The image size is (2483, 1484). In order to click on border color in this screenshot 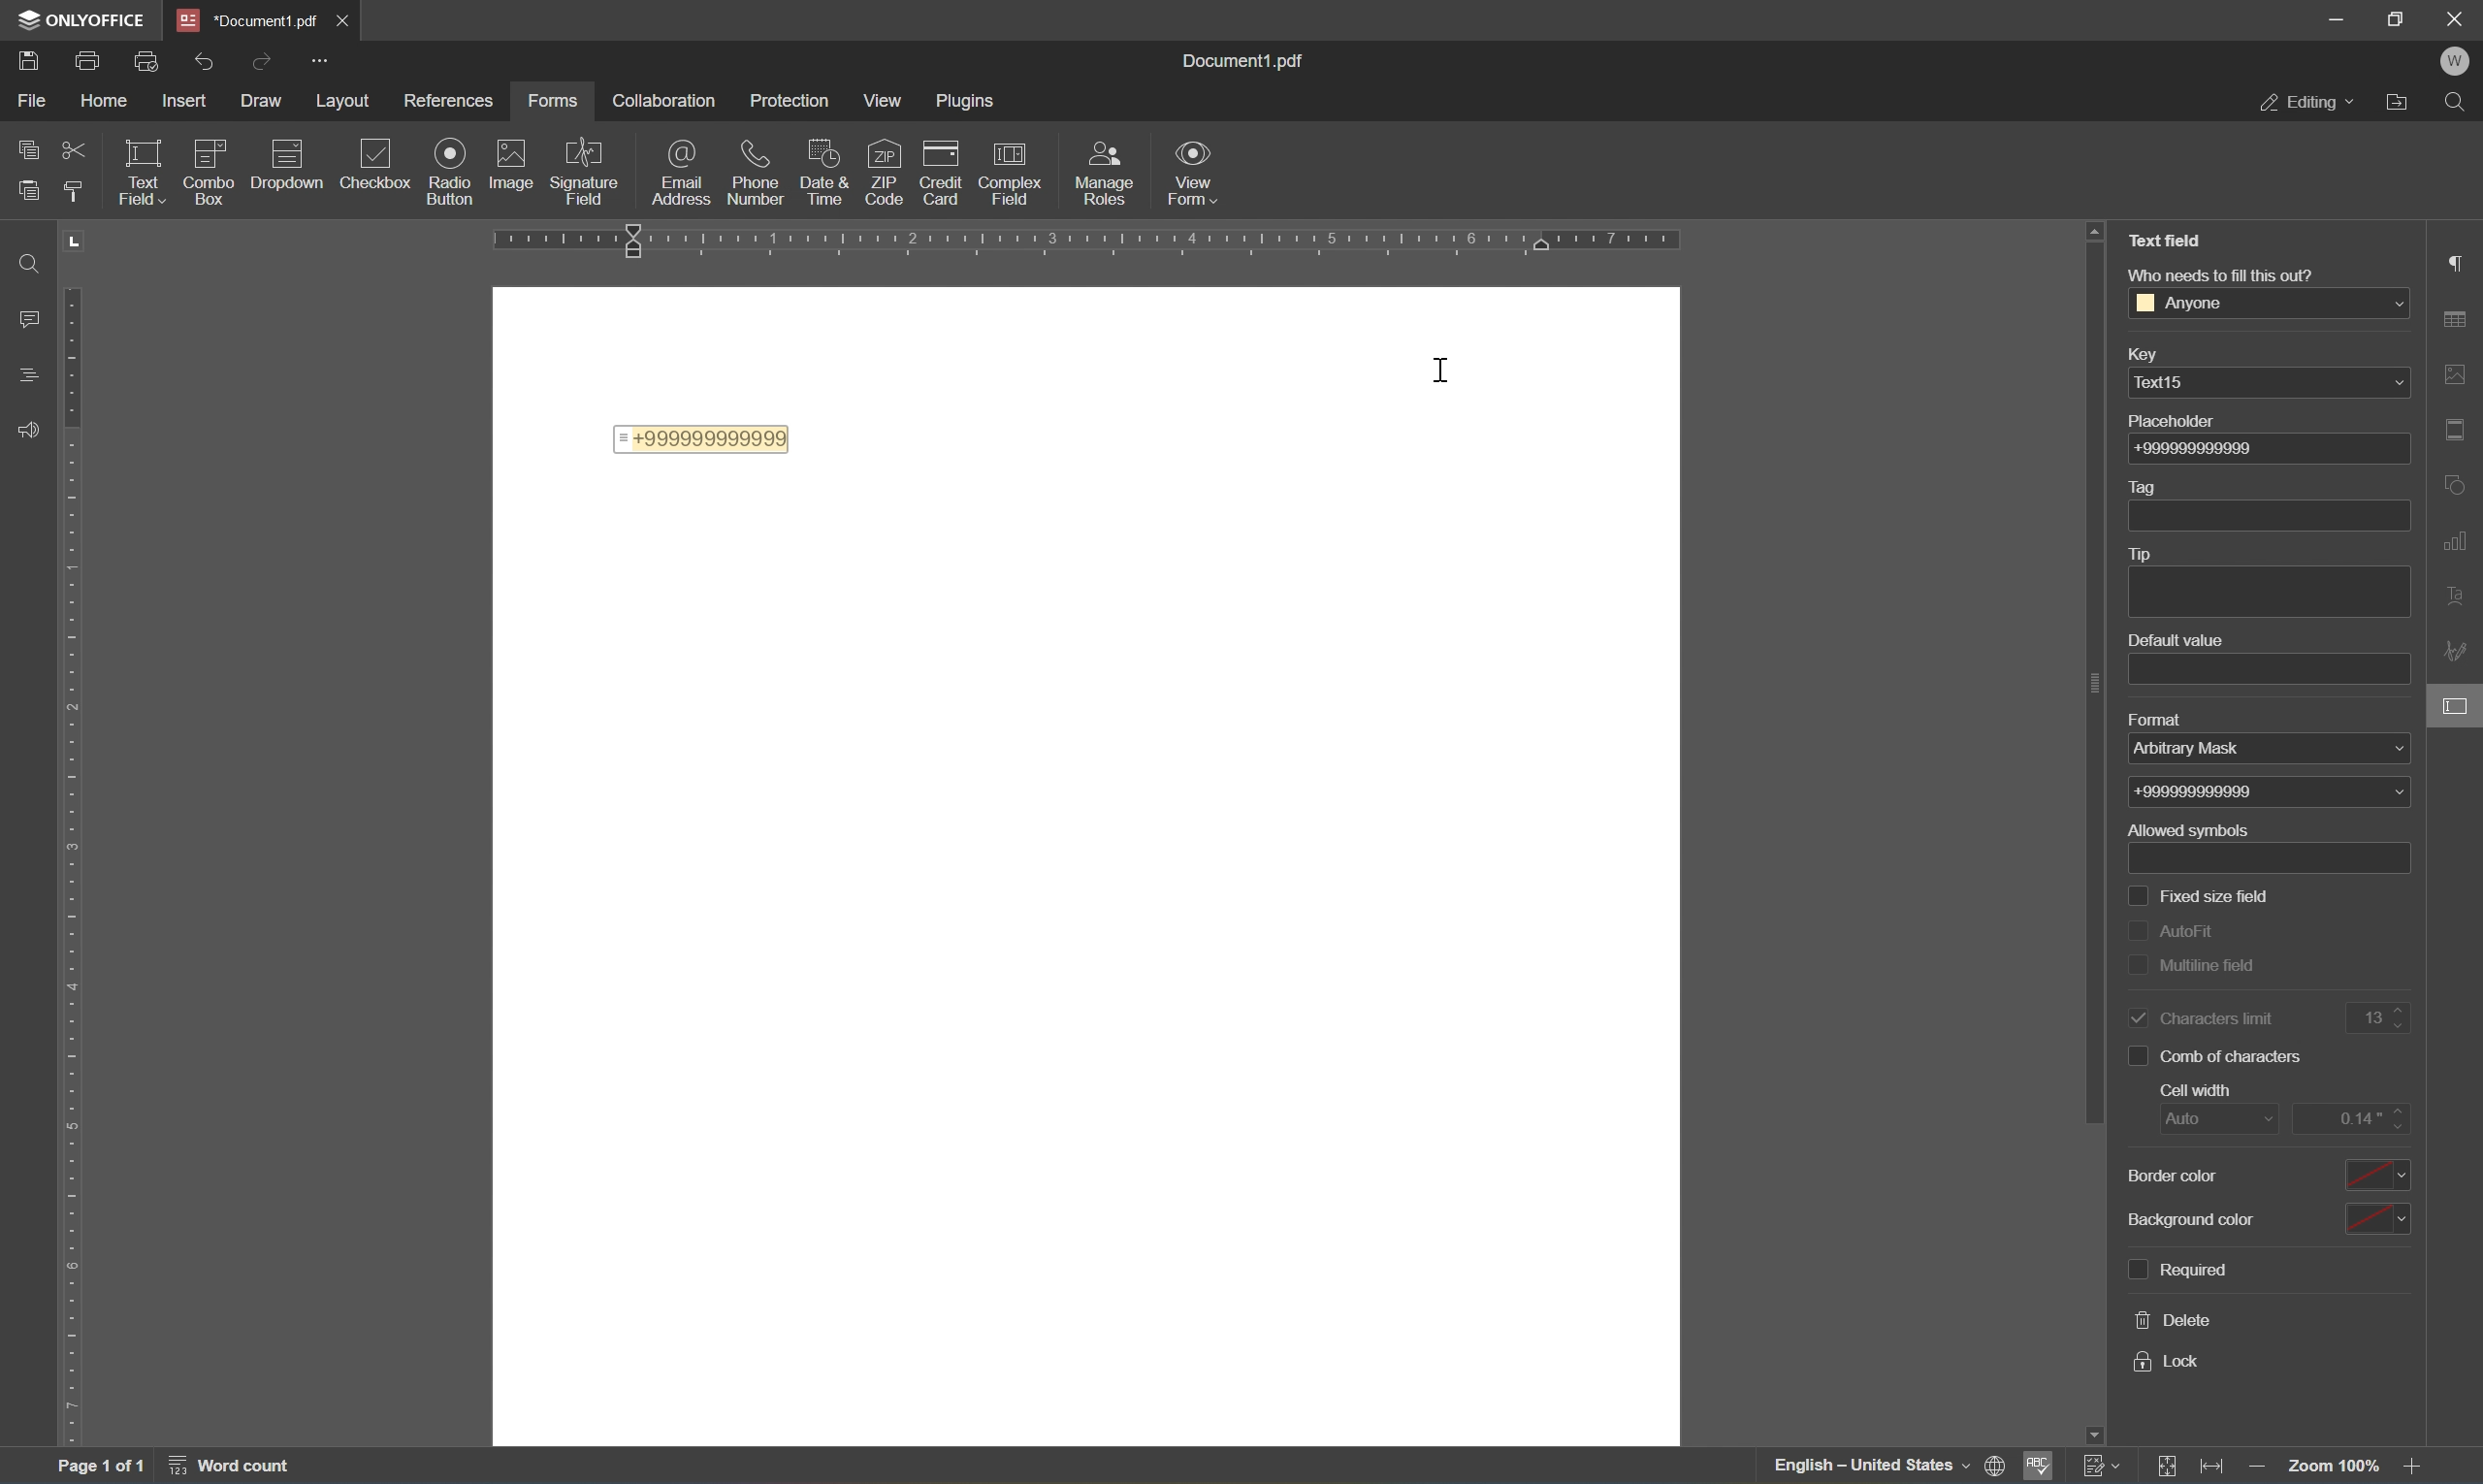, I will do `click(2263, 1176)`.